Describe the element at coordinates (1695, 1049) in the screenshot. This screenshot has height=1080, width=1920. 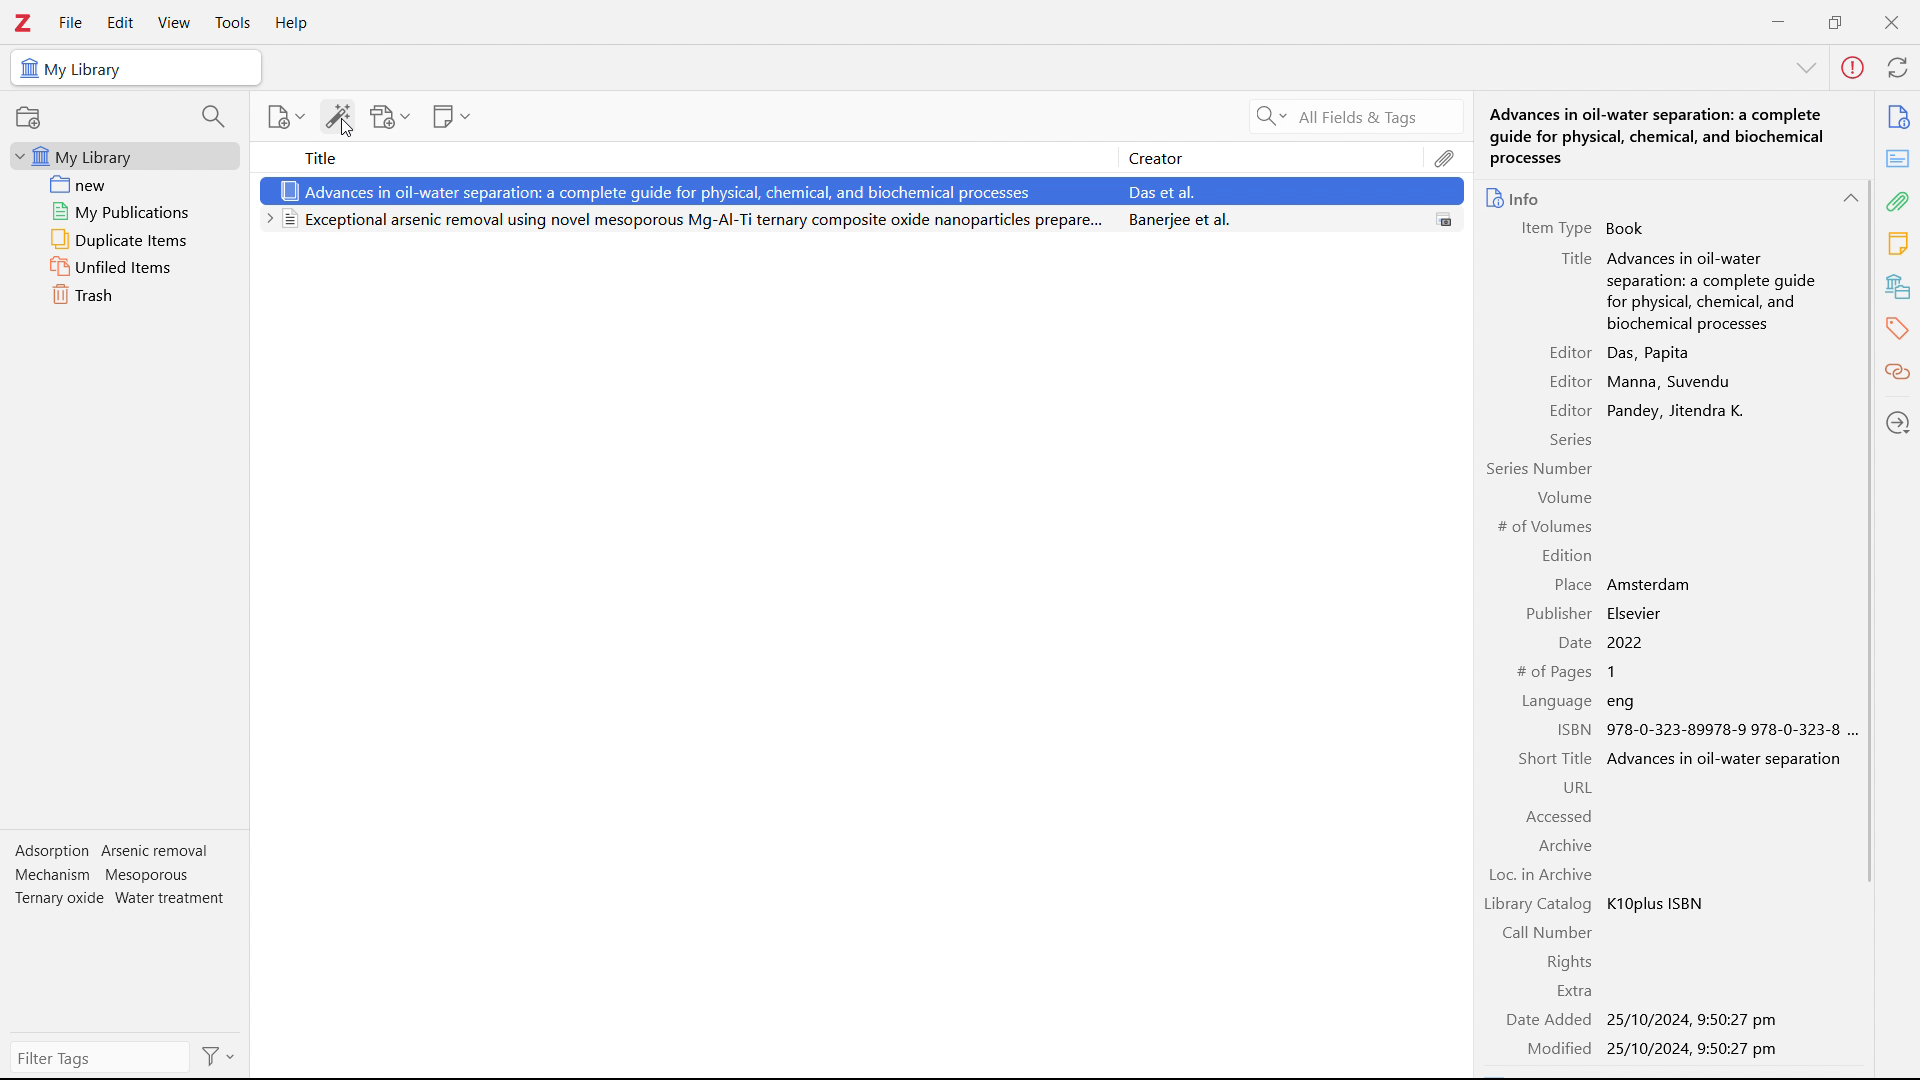
I see `25/10/2024, 9:50:27 PM` at that location.